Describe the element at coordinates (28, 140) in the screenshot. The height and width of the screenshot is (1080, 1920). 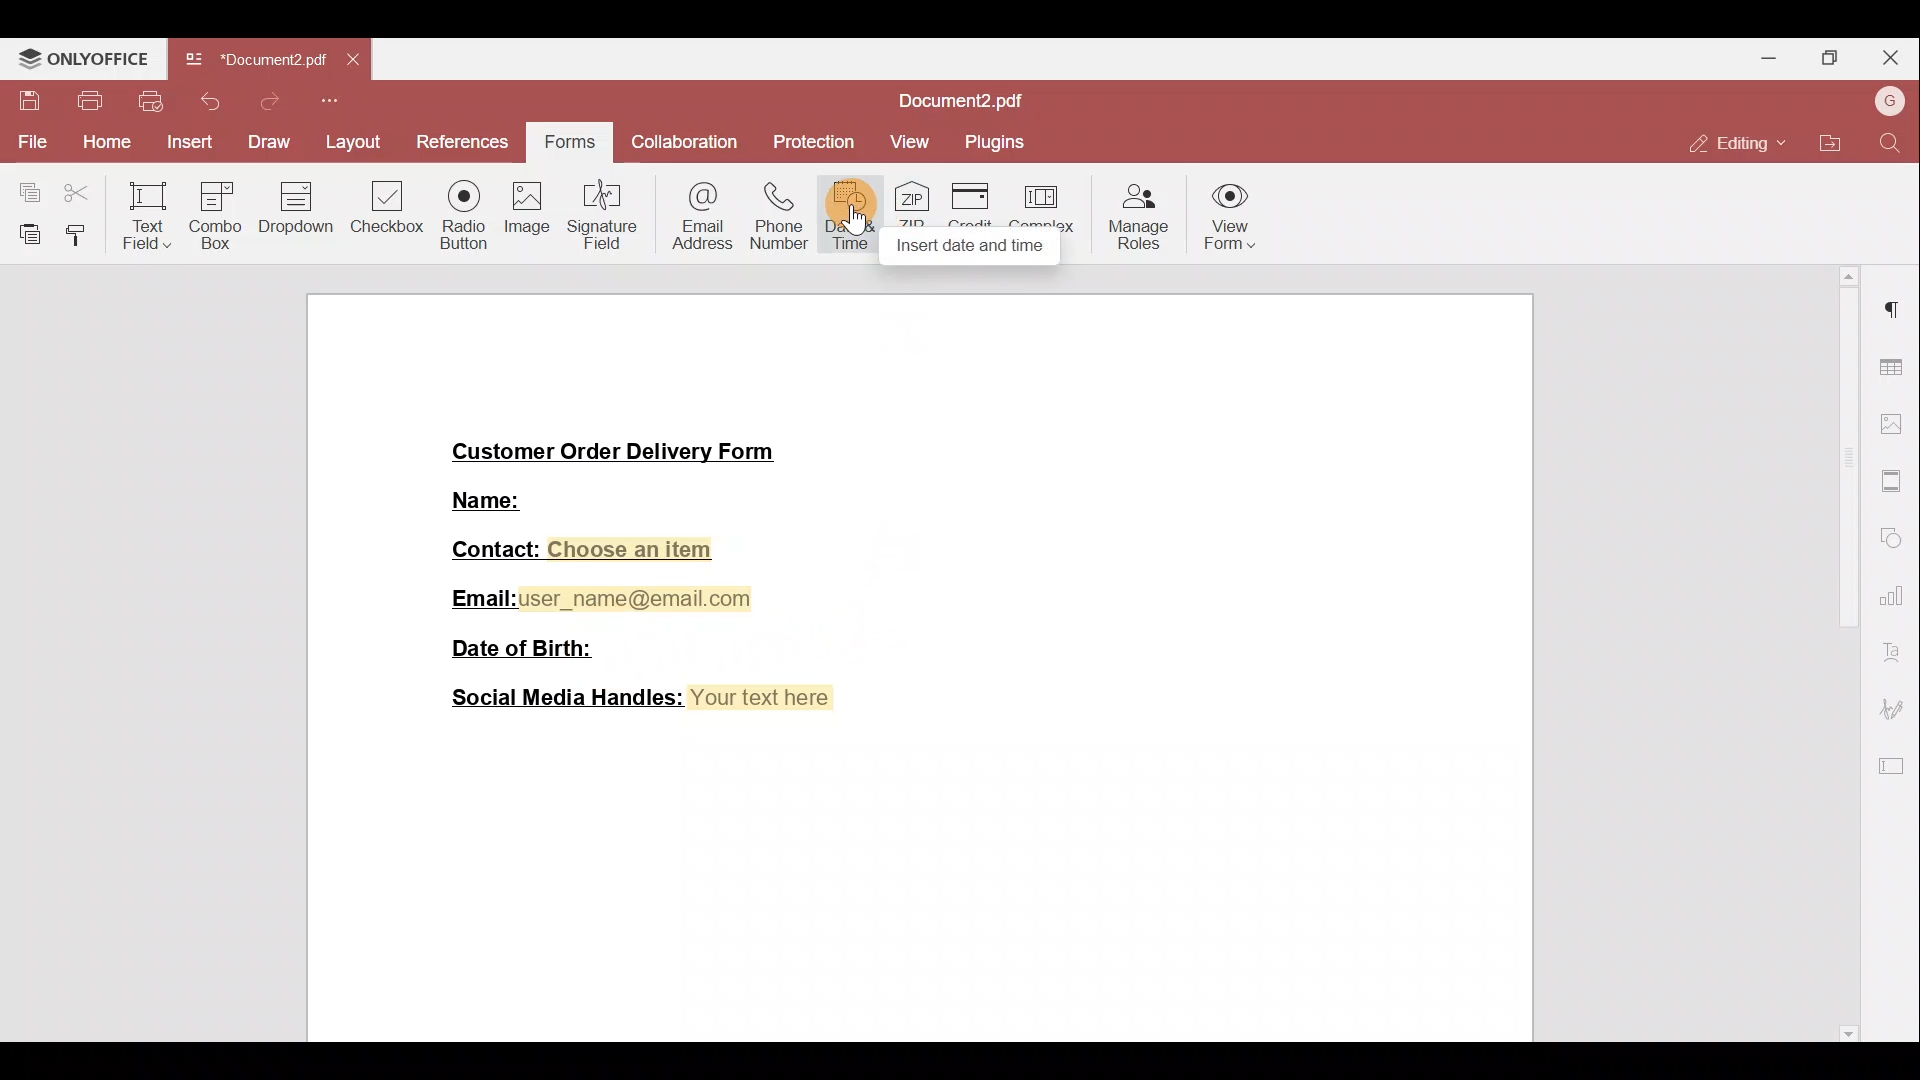
I see `File` at that location.